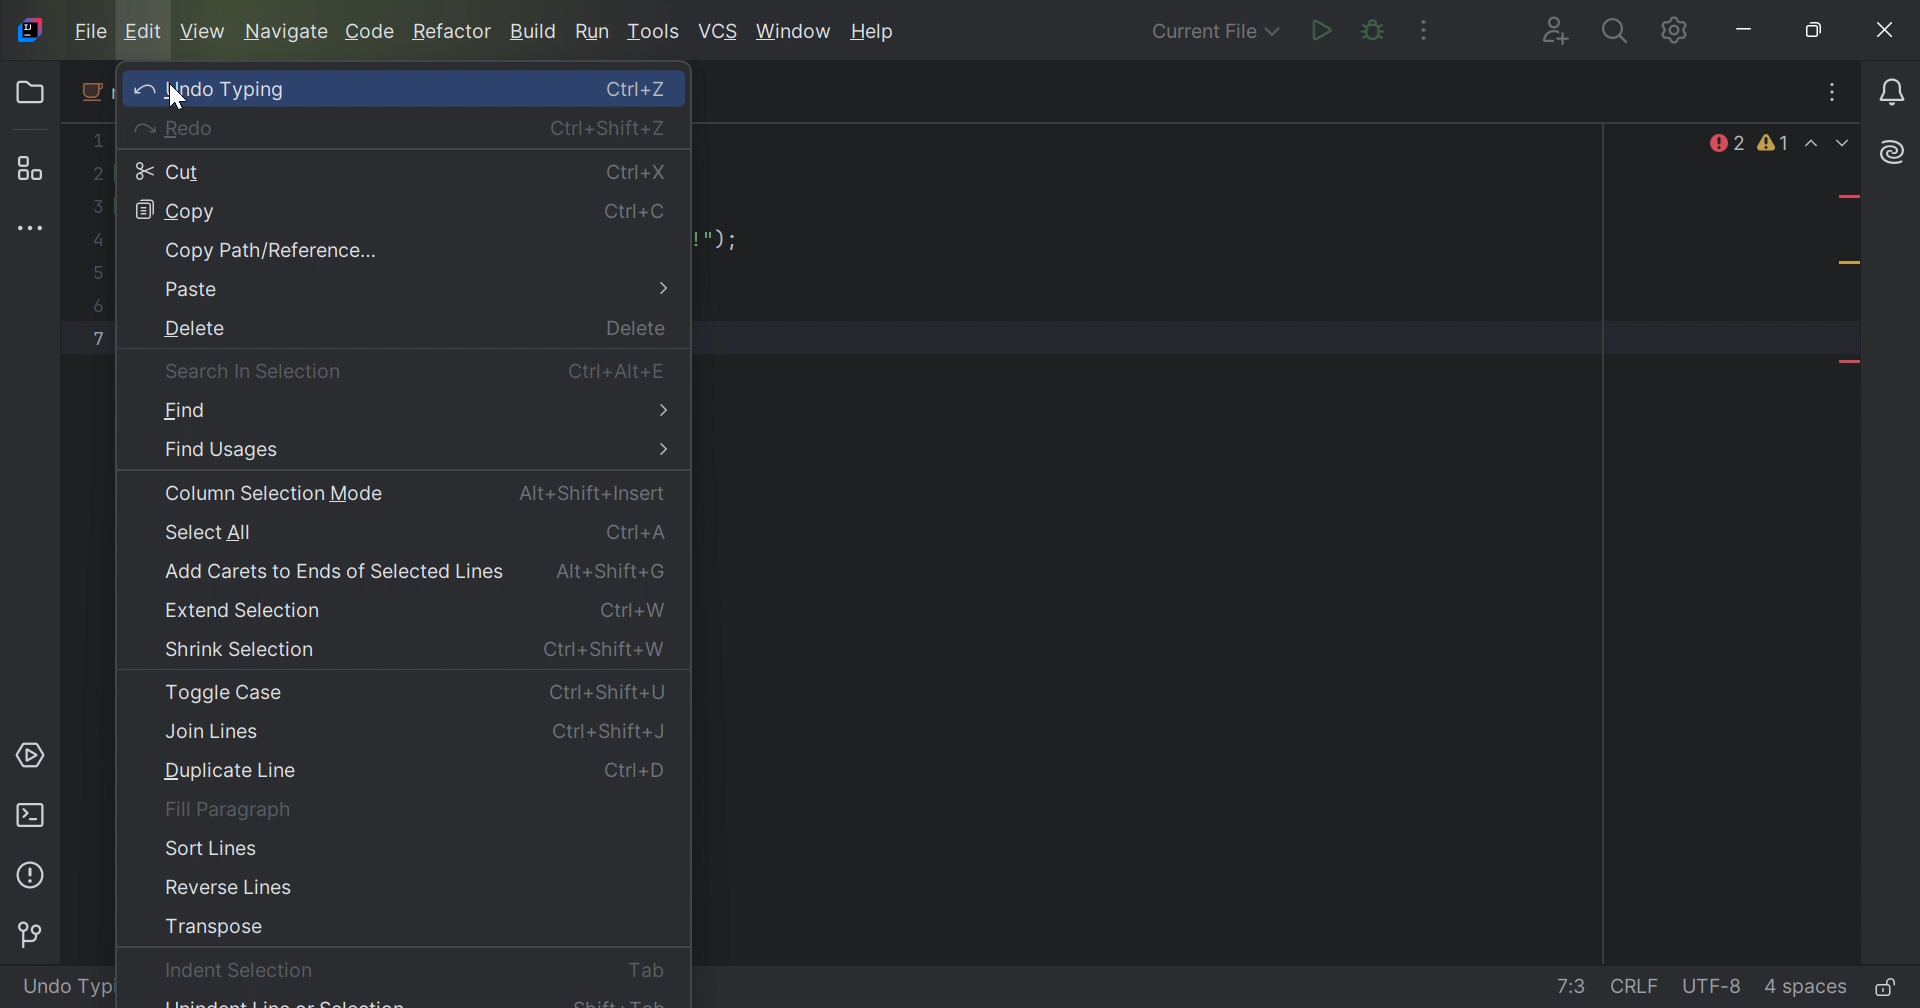 The image size is (1920, 1008). I want to click on Edit, so click(144, 32).